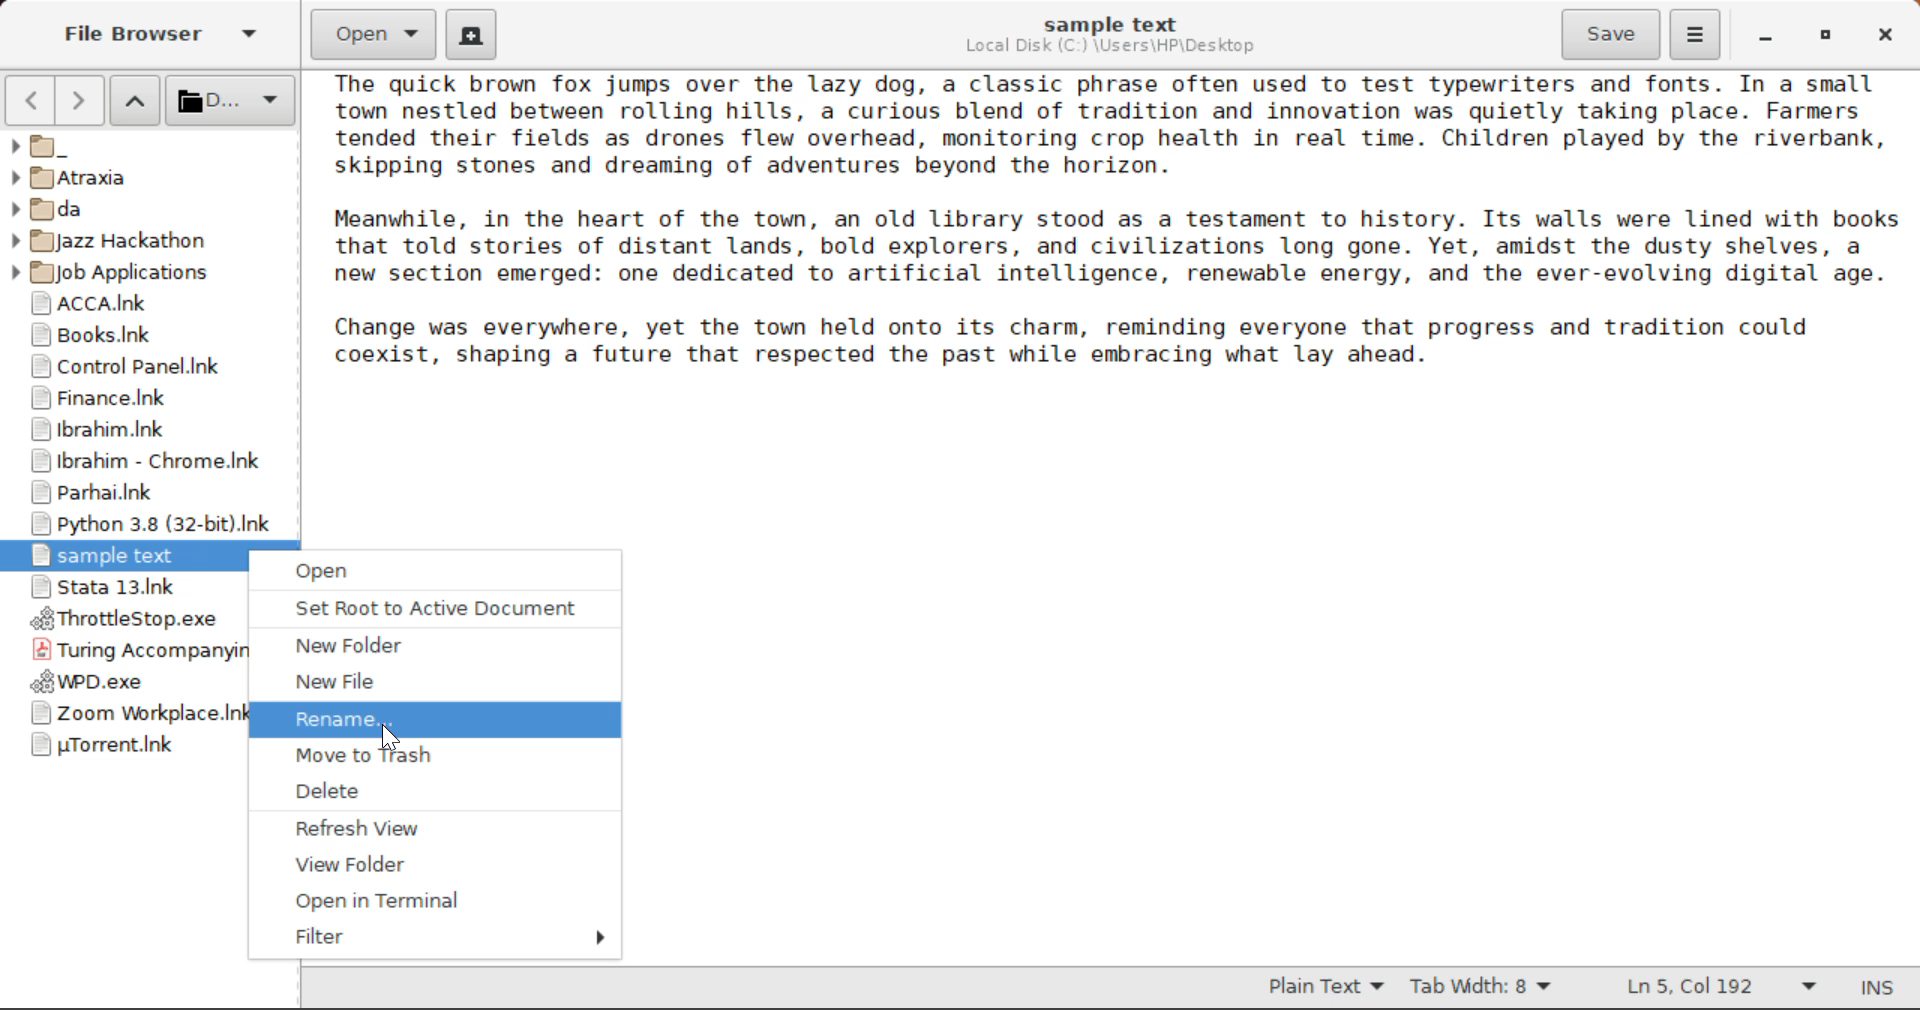  Describe the element at coordinates (149, 366) in the screenshot. I see `Control Panel Shortcut` at that location.